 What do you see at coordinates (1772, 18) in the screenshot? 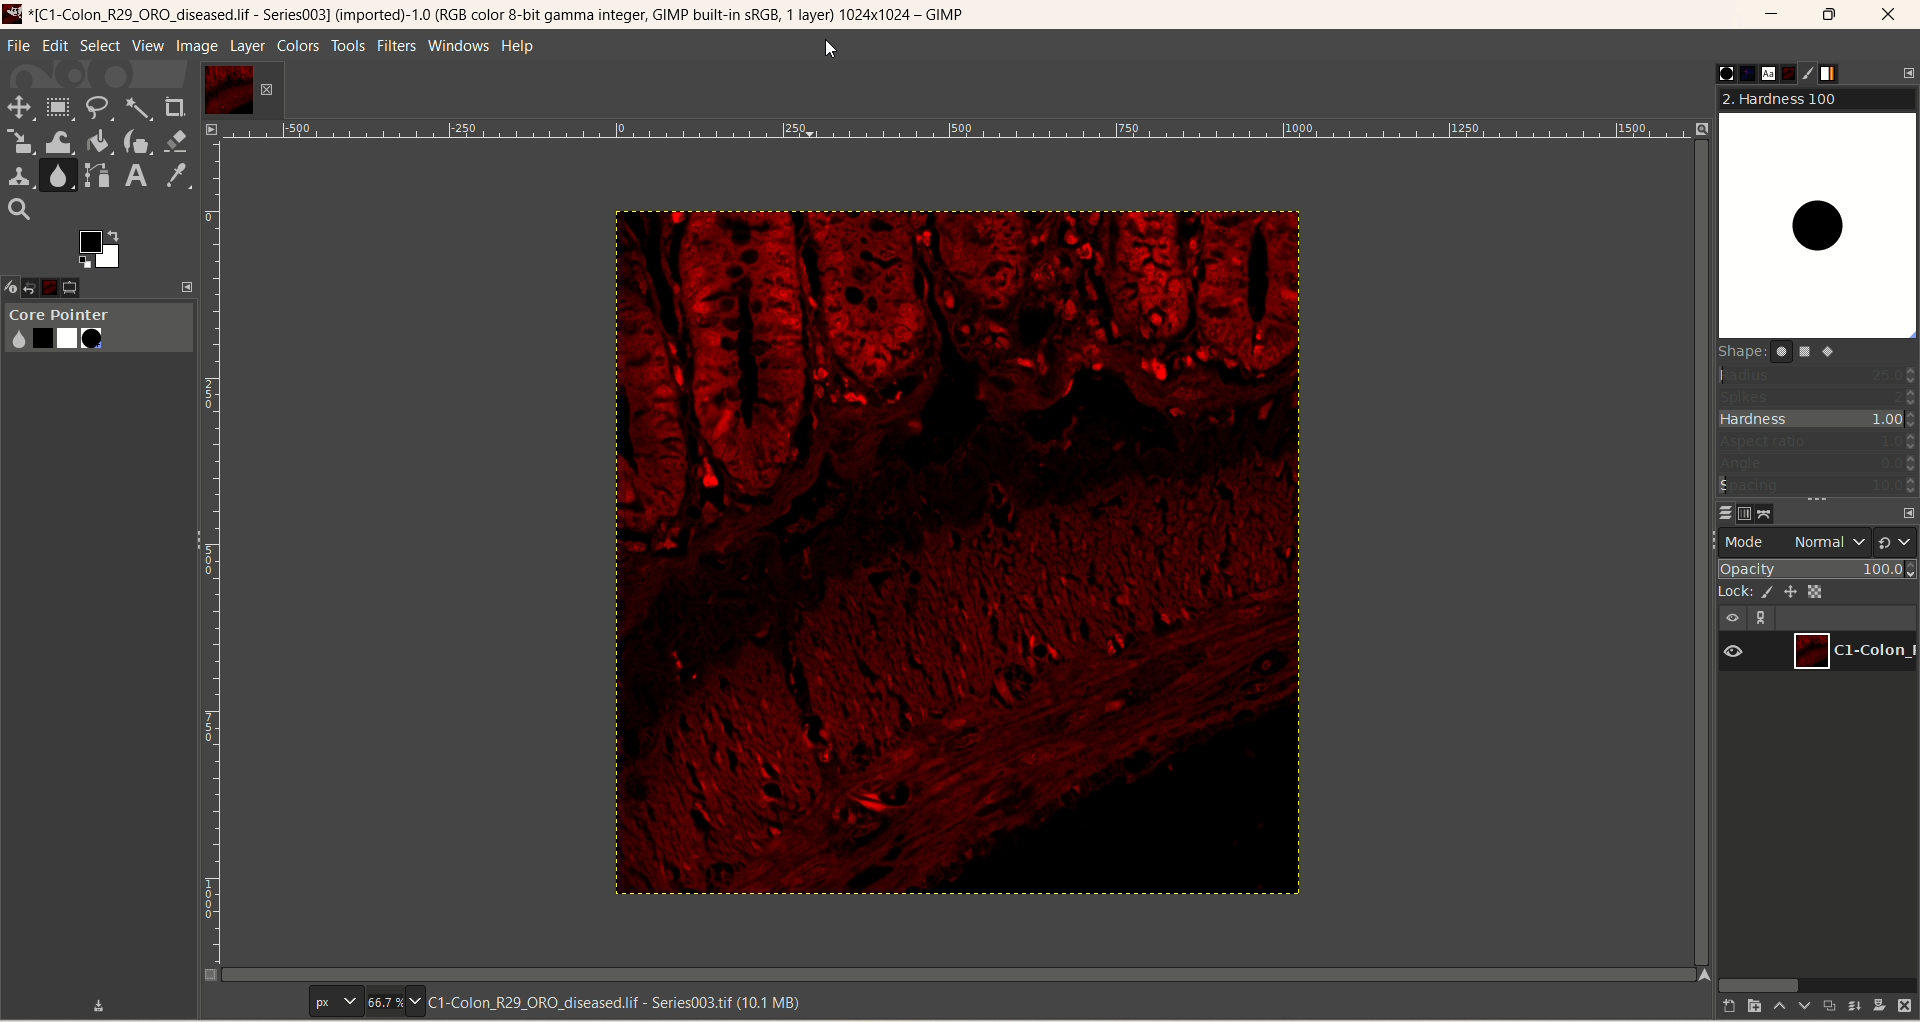
I see `minimize` at bounding box center [1772, 18].